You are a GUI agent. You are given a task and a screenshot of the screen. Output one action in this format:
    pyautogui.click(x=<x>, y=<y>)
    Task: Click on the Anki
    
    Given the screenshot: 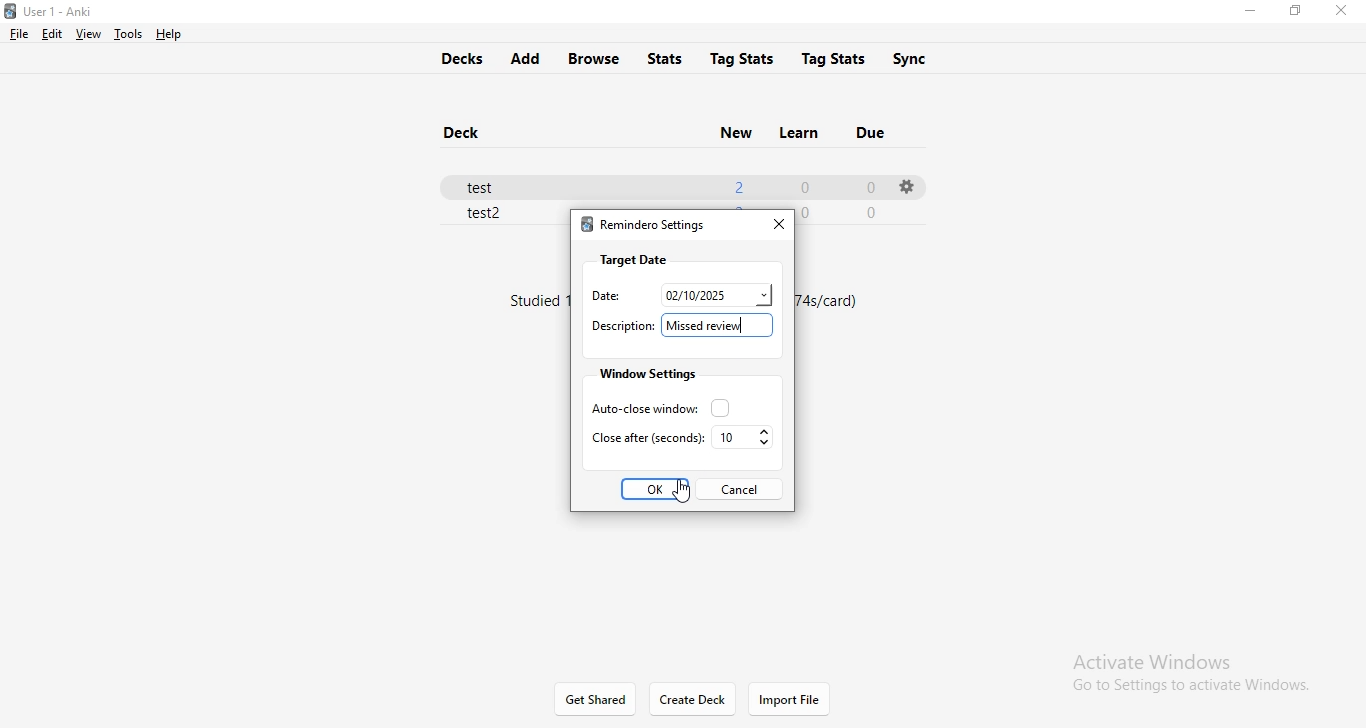 What is the action you would take?
    pyautogui.click(x=58, y=12)
    